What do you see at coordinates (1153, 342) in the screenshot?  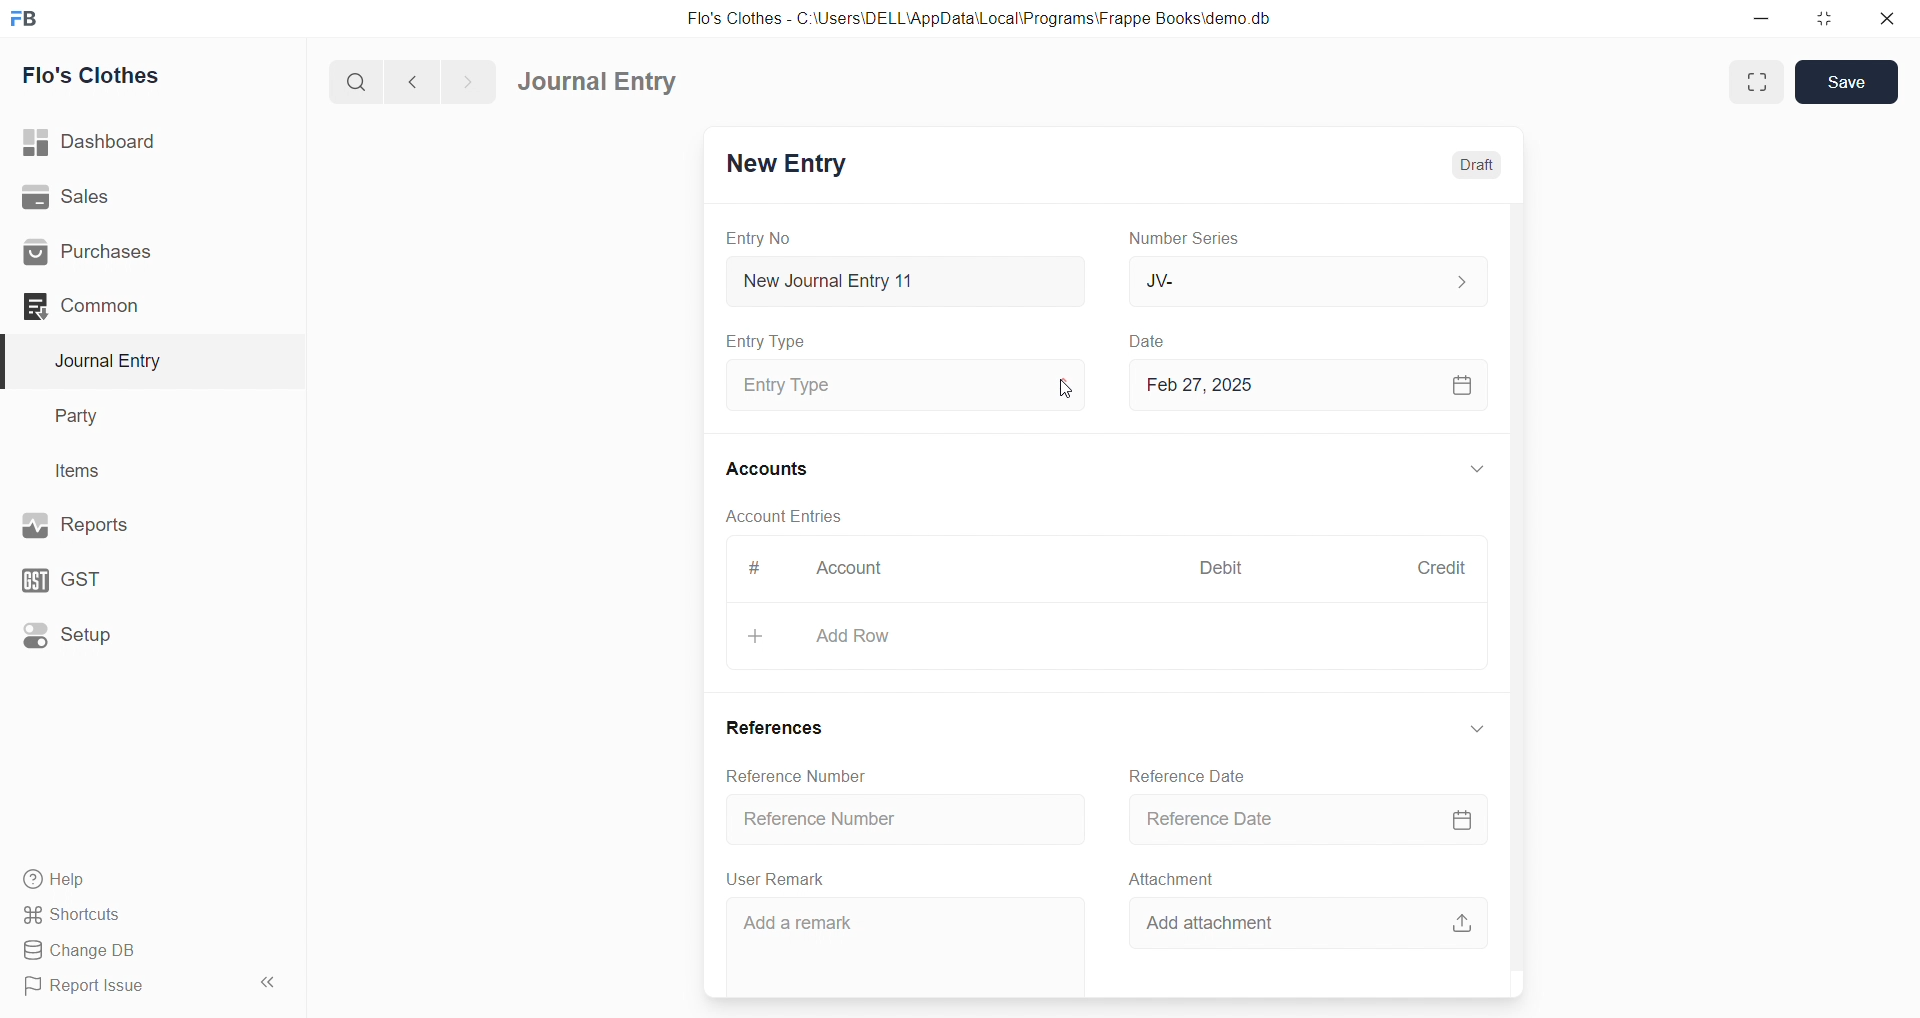 I see `Date` at bounding box center [1153, 342].